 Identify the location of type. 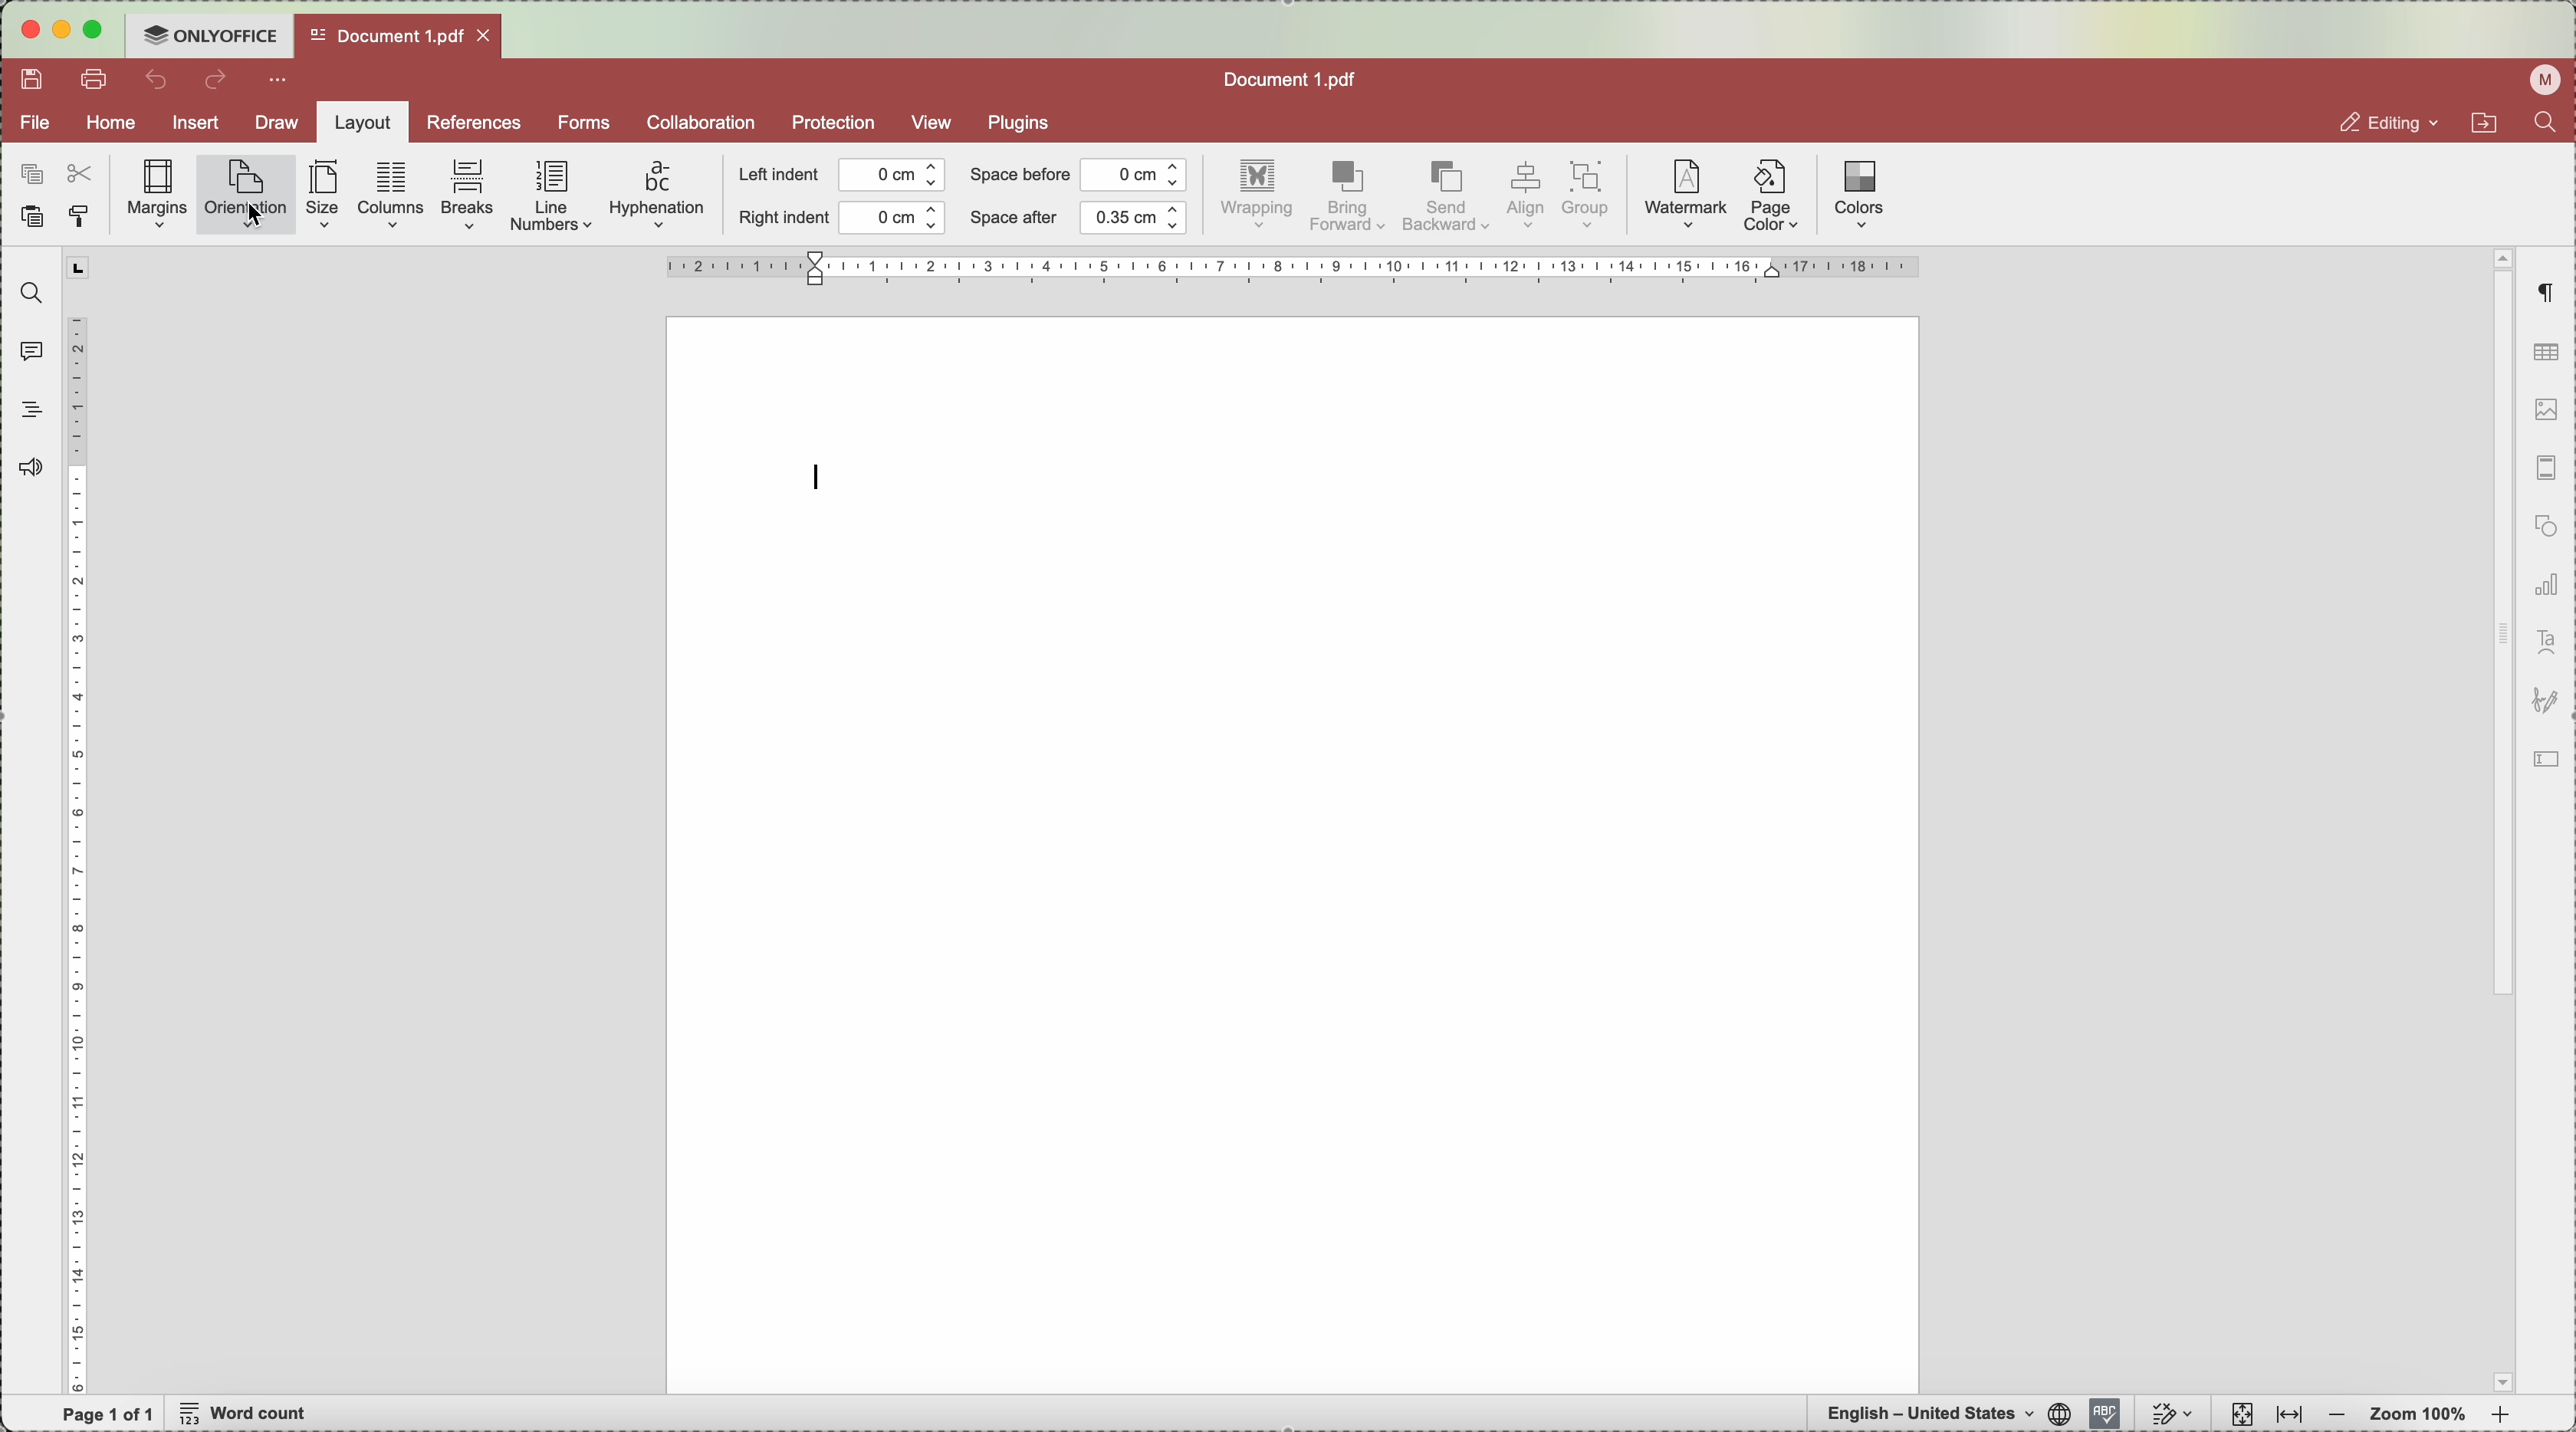
(821, 475).